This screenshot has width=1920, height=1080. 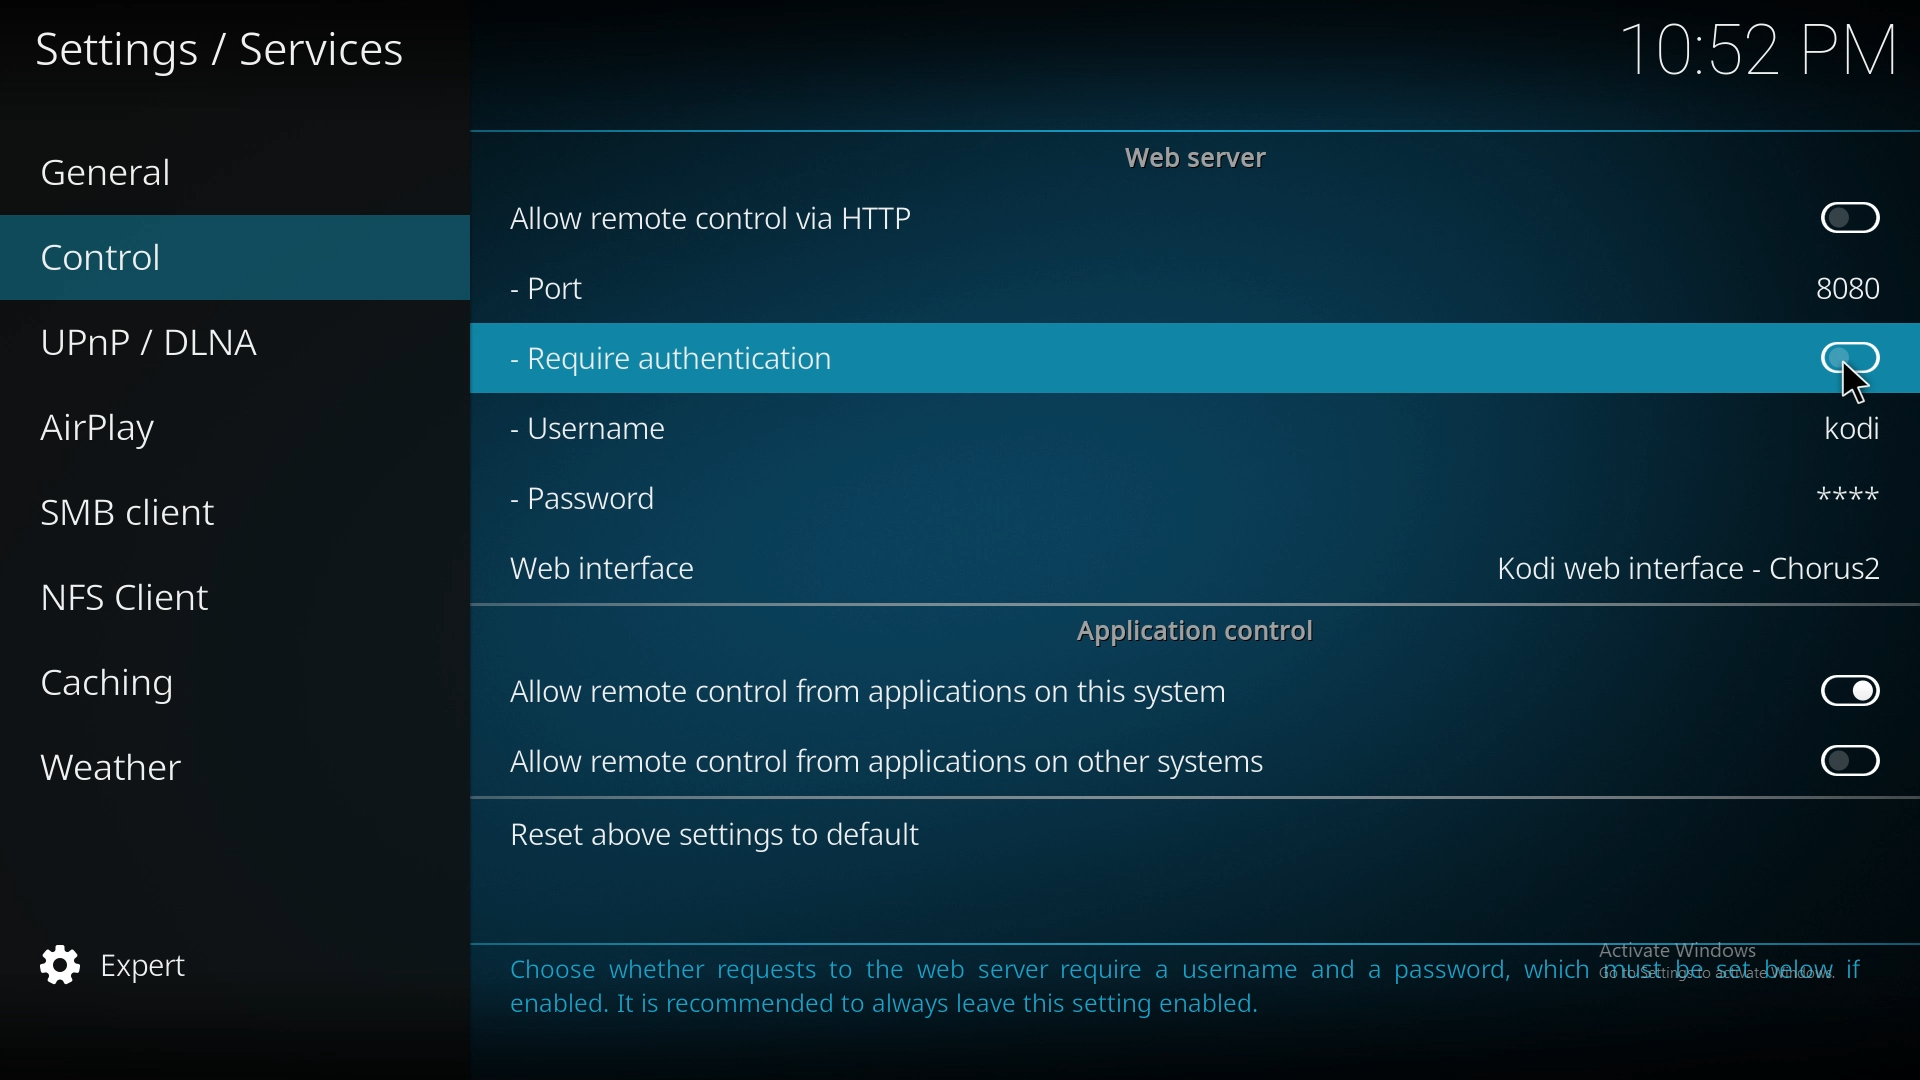 I want to click on control, so click(x=205, y=258).